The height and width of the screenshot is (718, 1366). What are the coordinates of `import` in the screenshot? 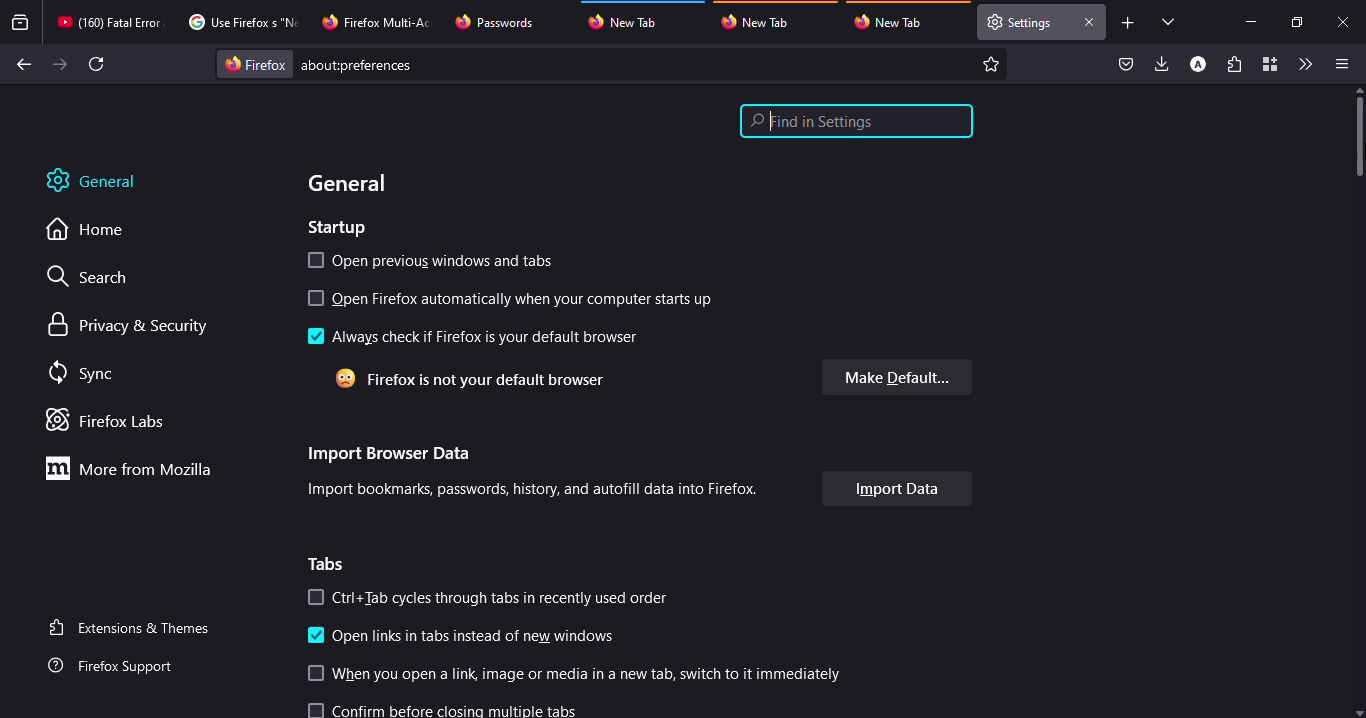 It's located at (537, 490).